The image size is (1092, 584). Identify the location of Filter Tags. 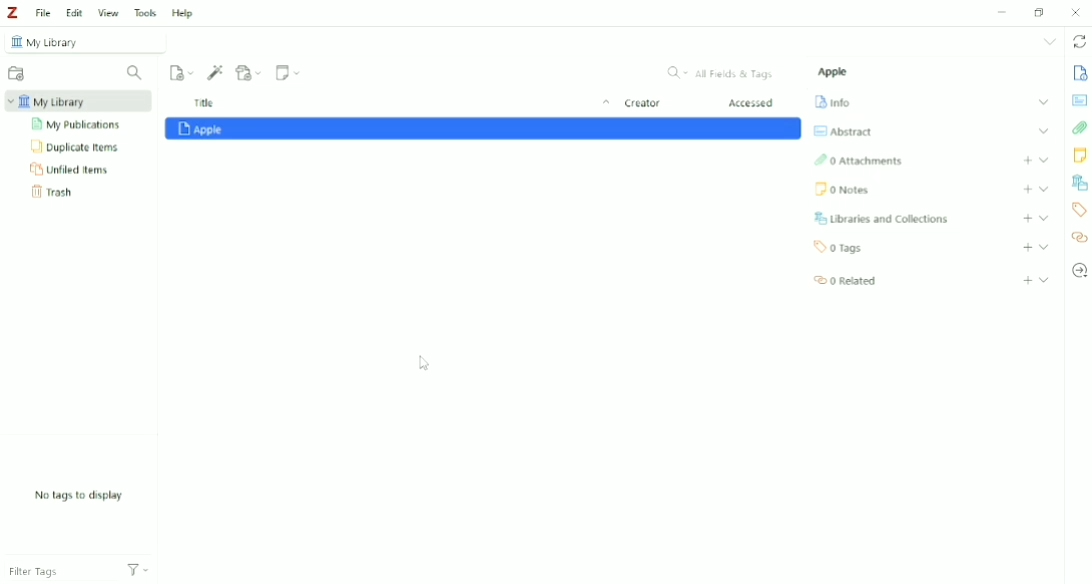
(59, 573).